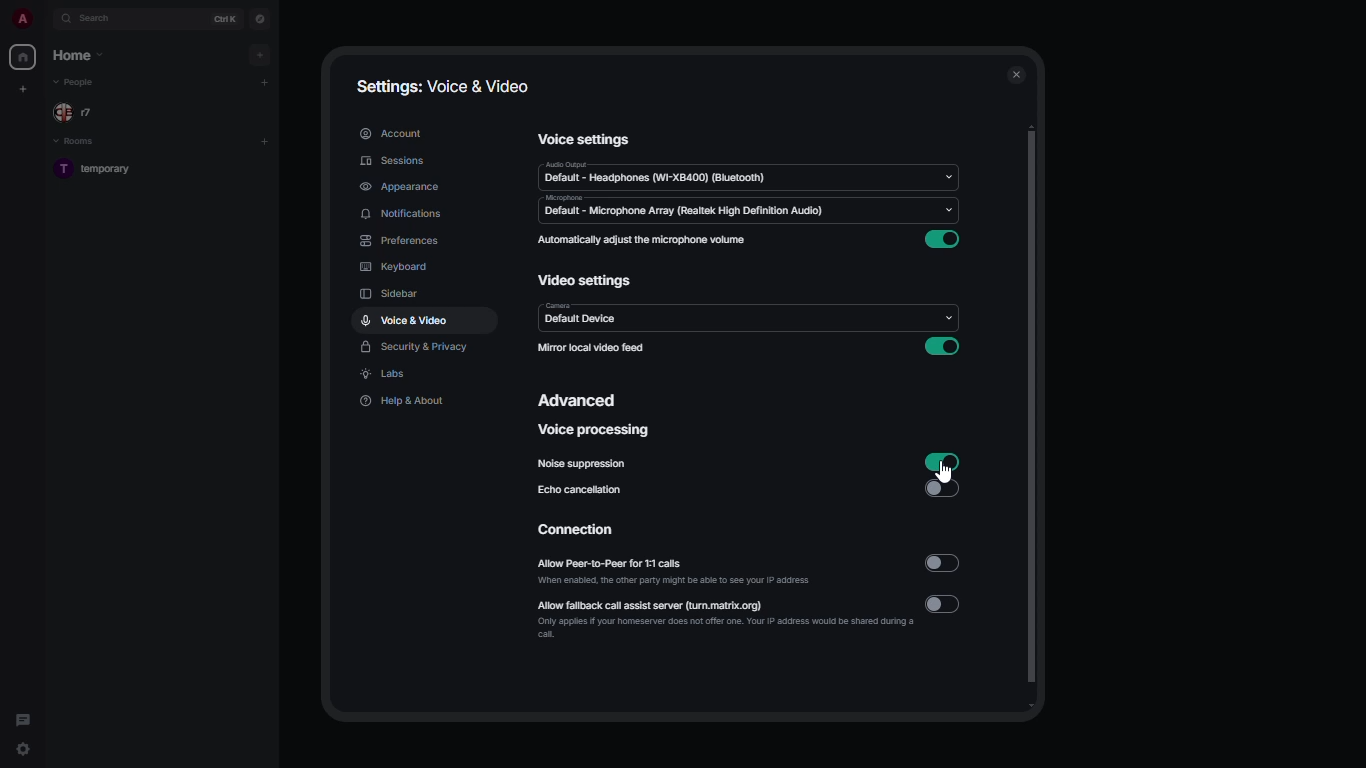  I want to click on enabled, so click(942, 461).